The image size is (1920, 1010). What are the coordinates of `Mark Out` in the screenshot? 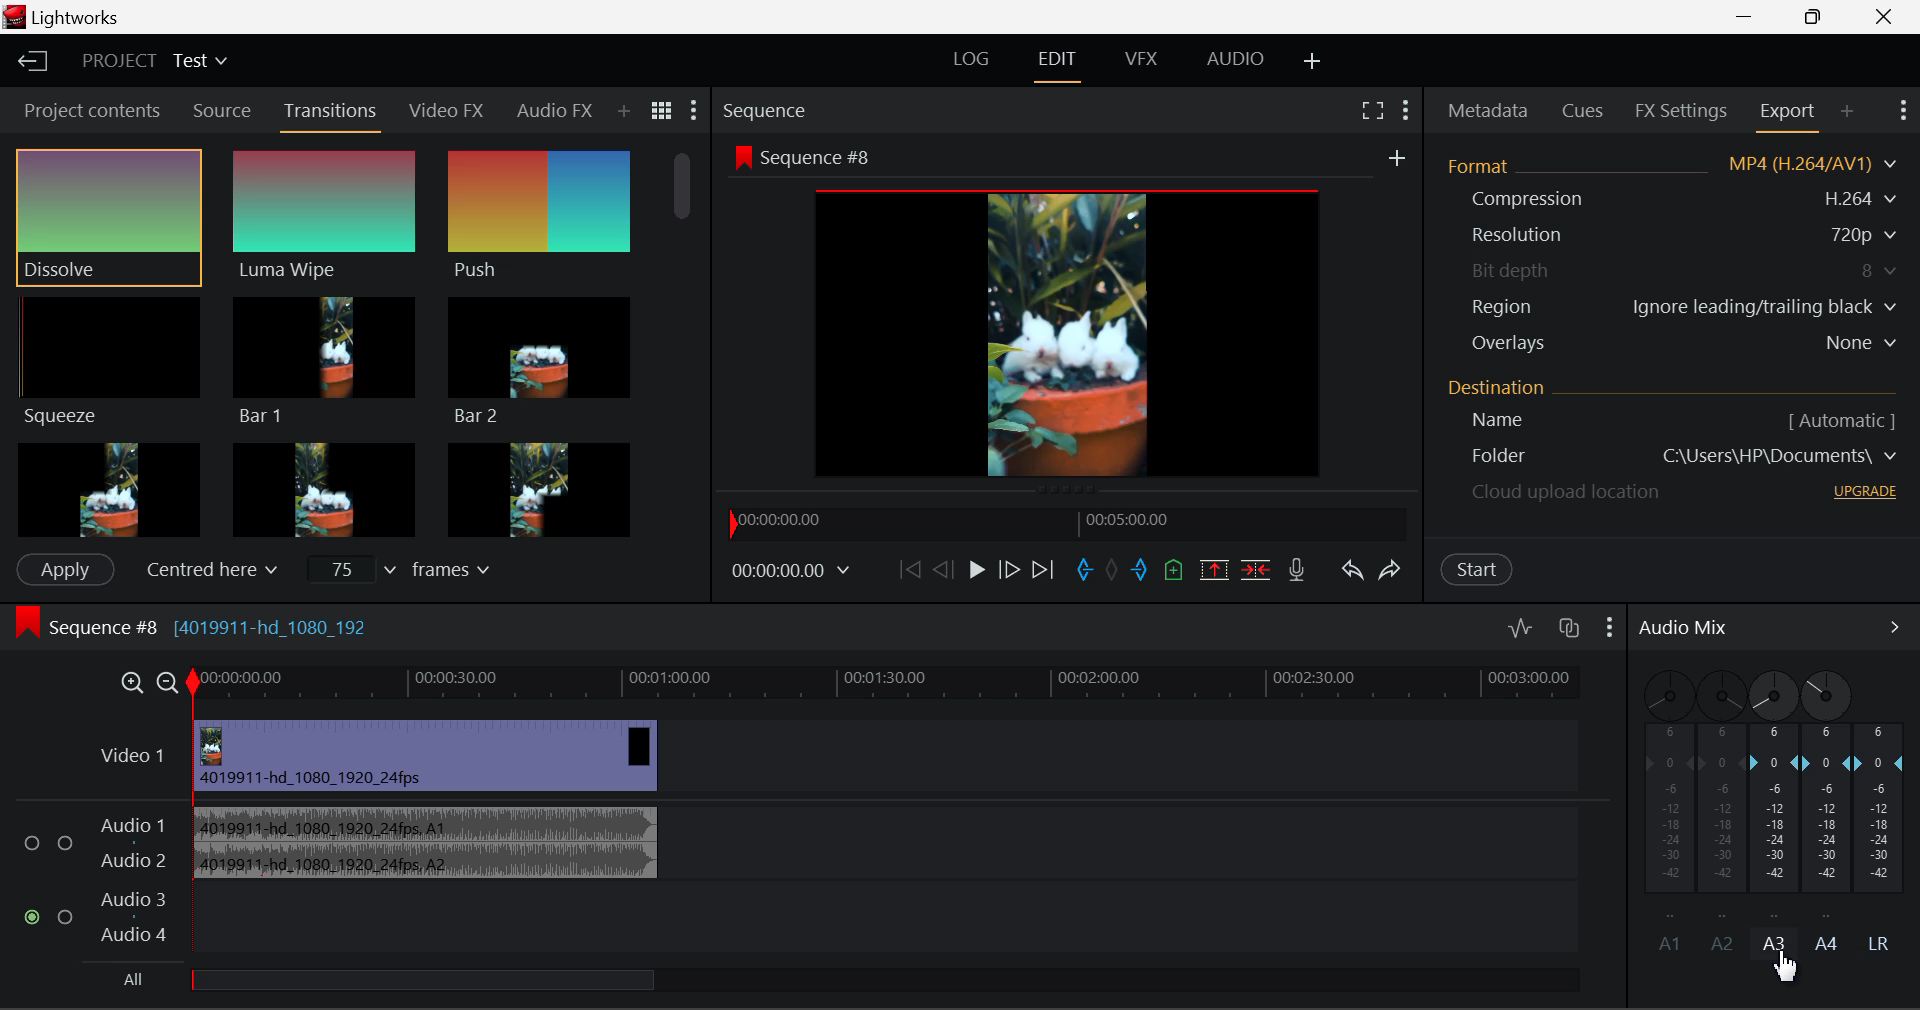 It's located at (1142, 571).